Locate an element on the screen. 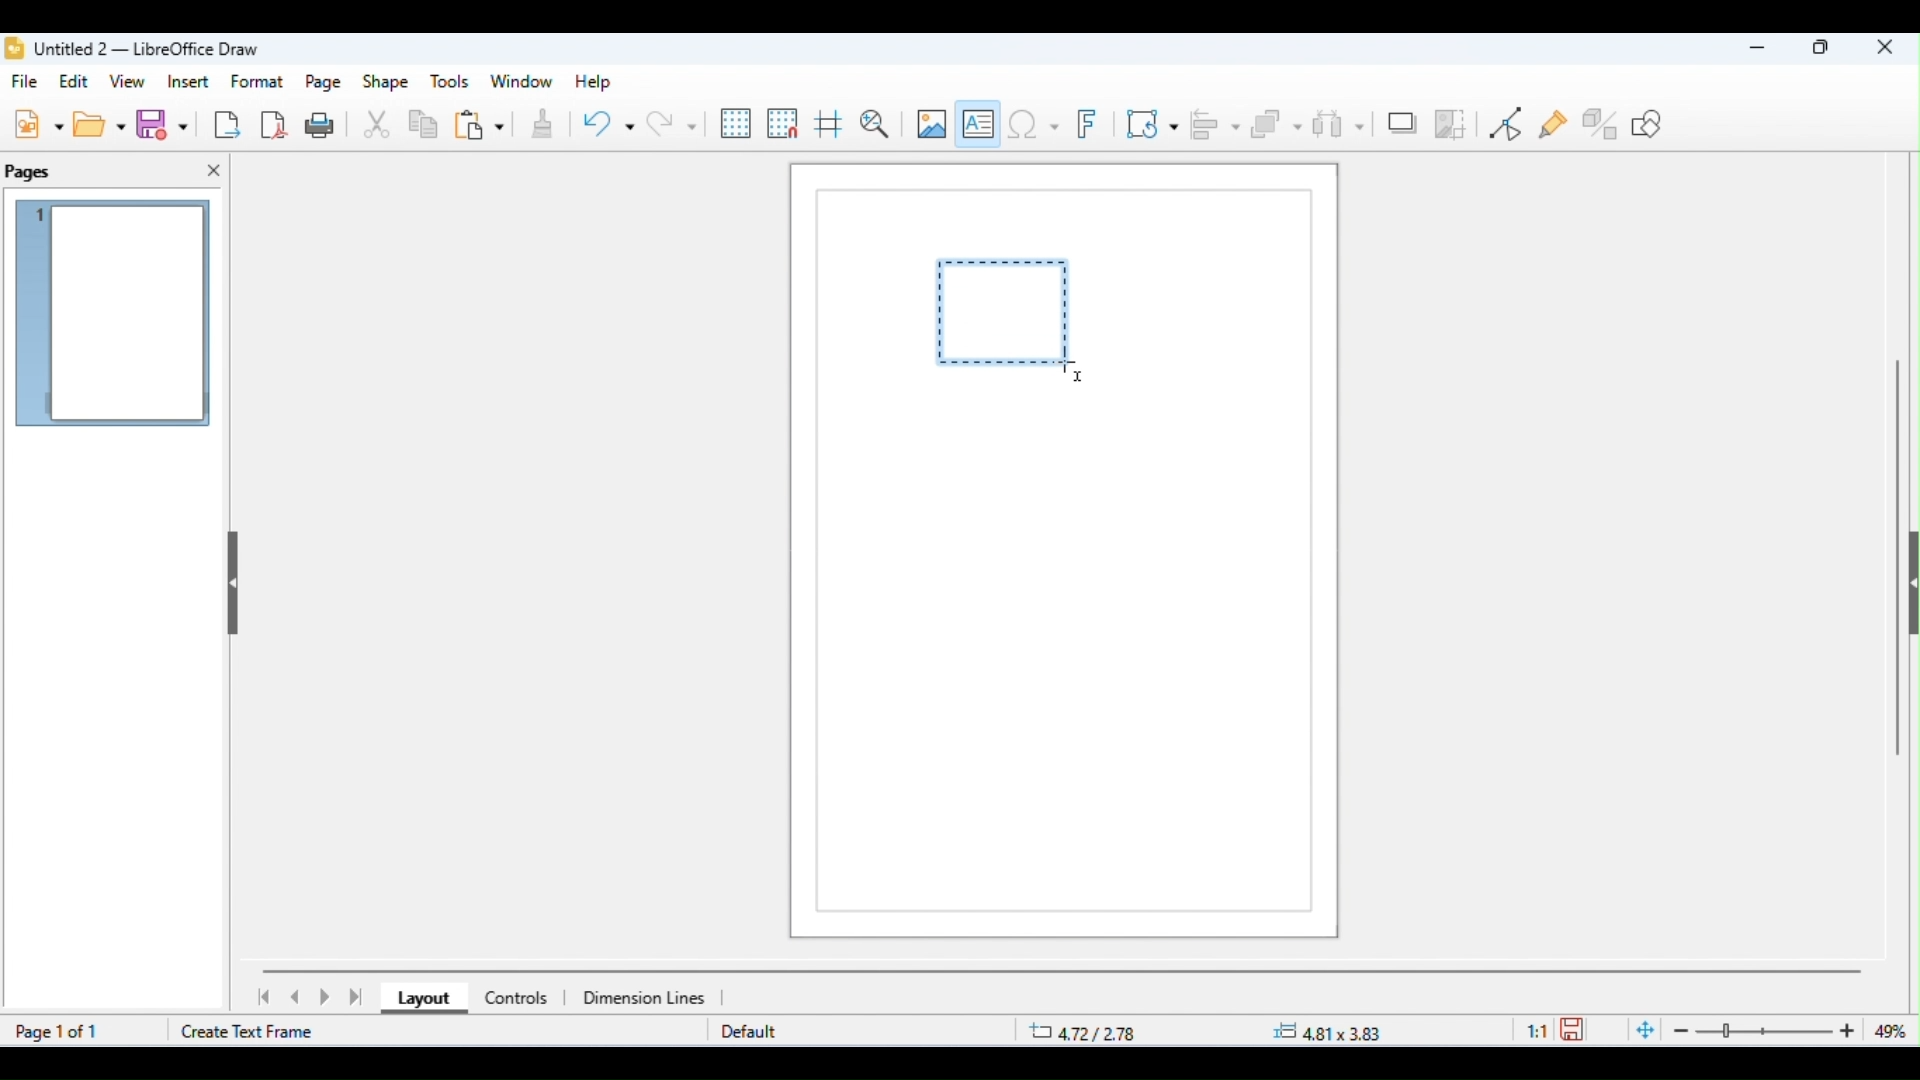 This screenshot has width=1920, height=1080. hide is located at coordinates (1908, 588).